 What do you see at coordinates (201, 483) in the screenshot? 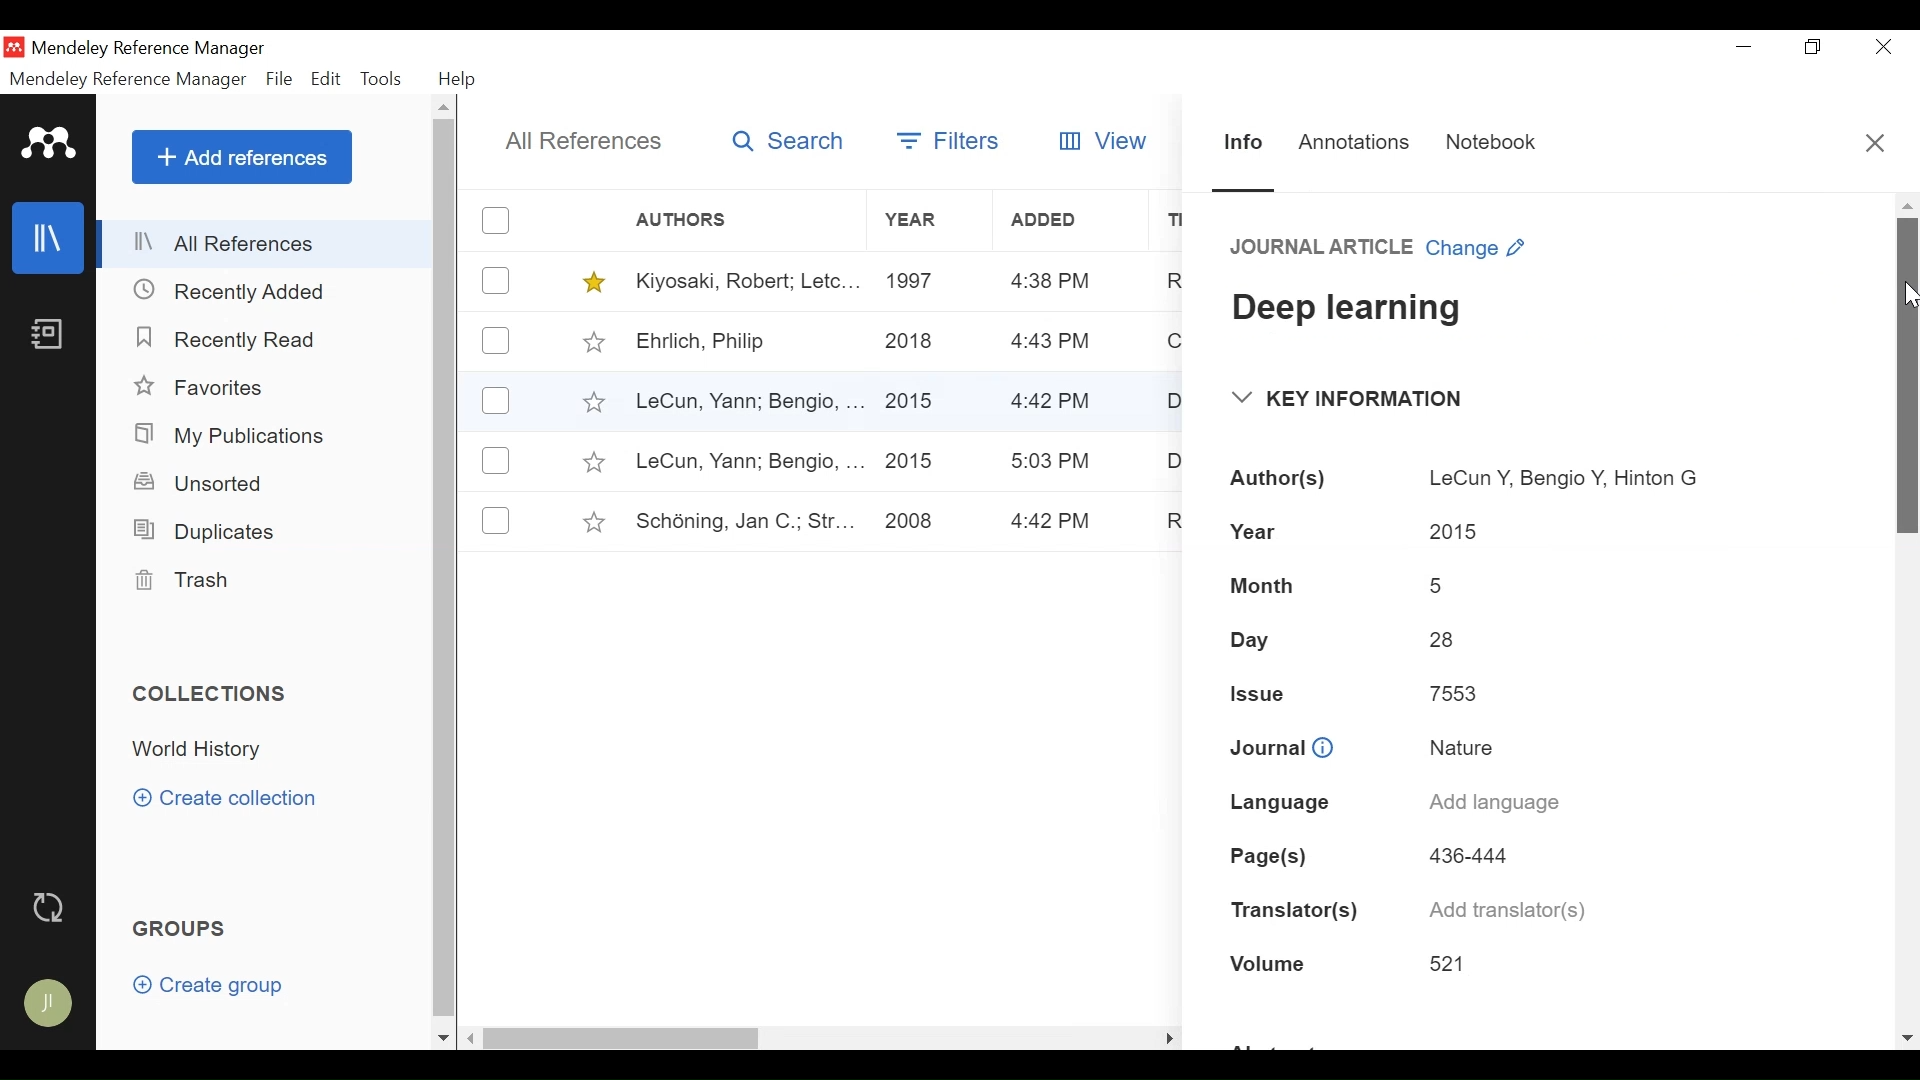
I see `Unsorted` at bounding box center [201, 483].